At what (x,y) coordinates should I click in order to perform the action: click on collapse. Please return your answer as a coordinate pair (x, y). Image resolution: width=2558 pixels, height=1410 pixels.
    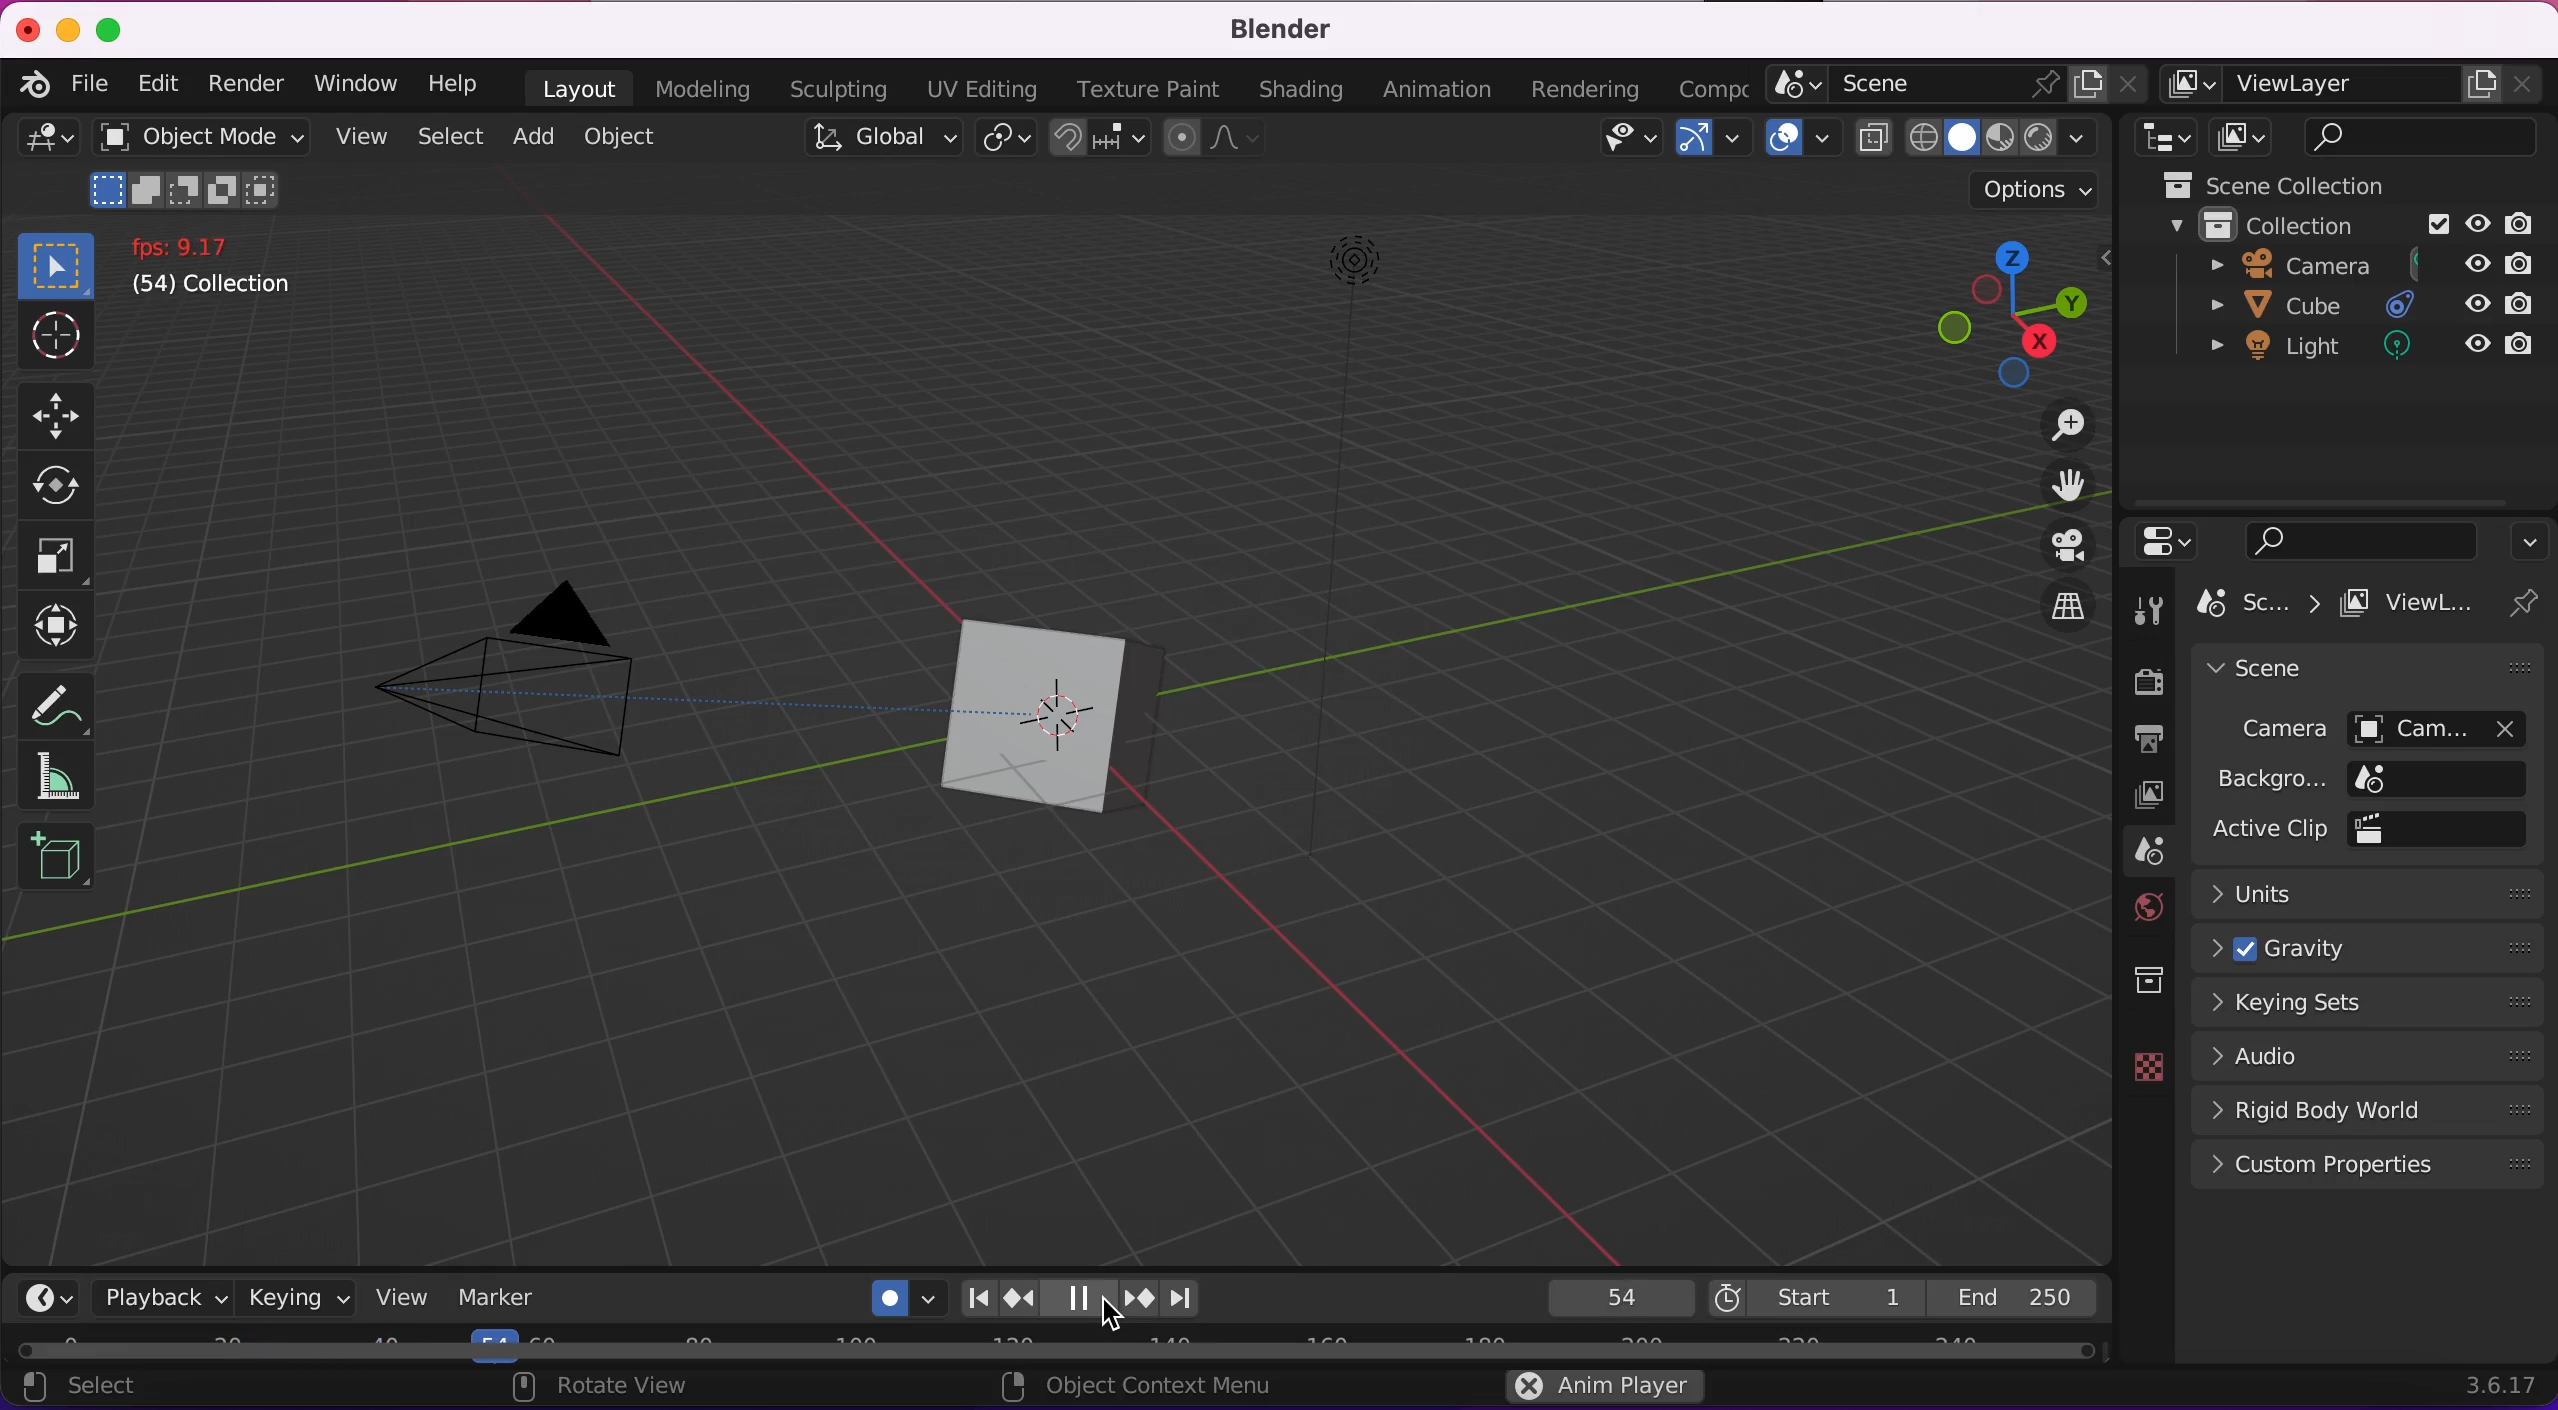
    Looking at the image, I should click on (2532, 539).